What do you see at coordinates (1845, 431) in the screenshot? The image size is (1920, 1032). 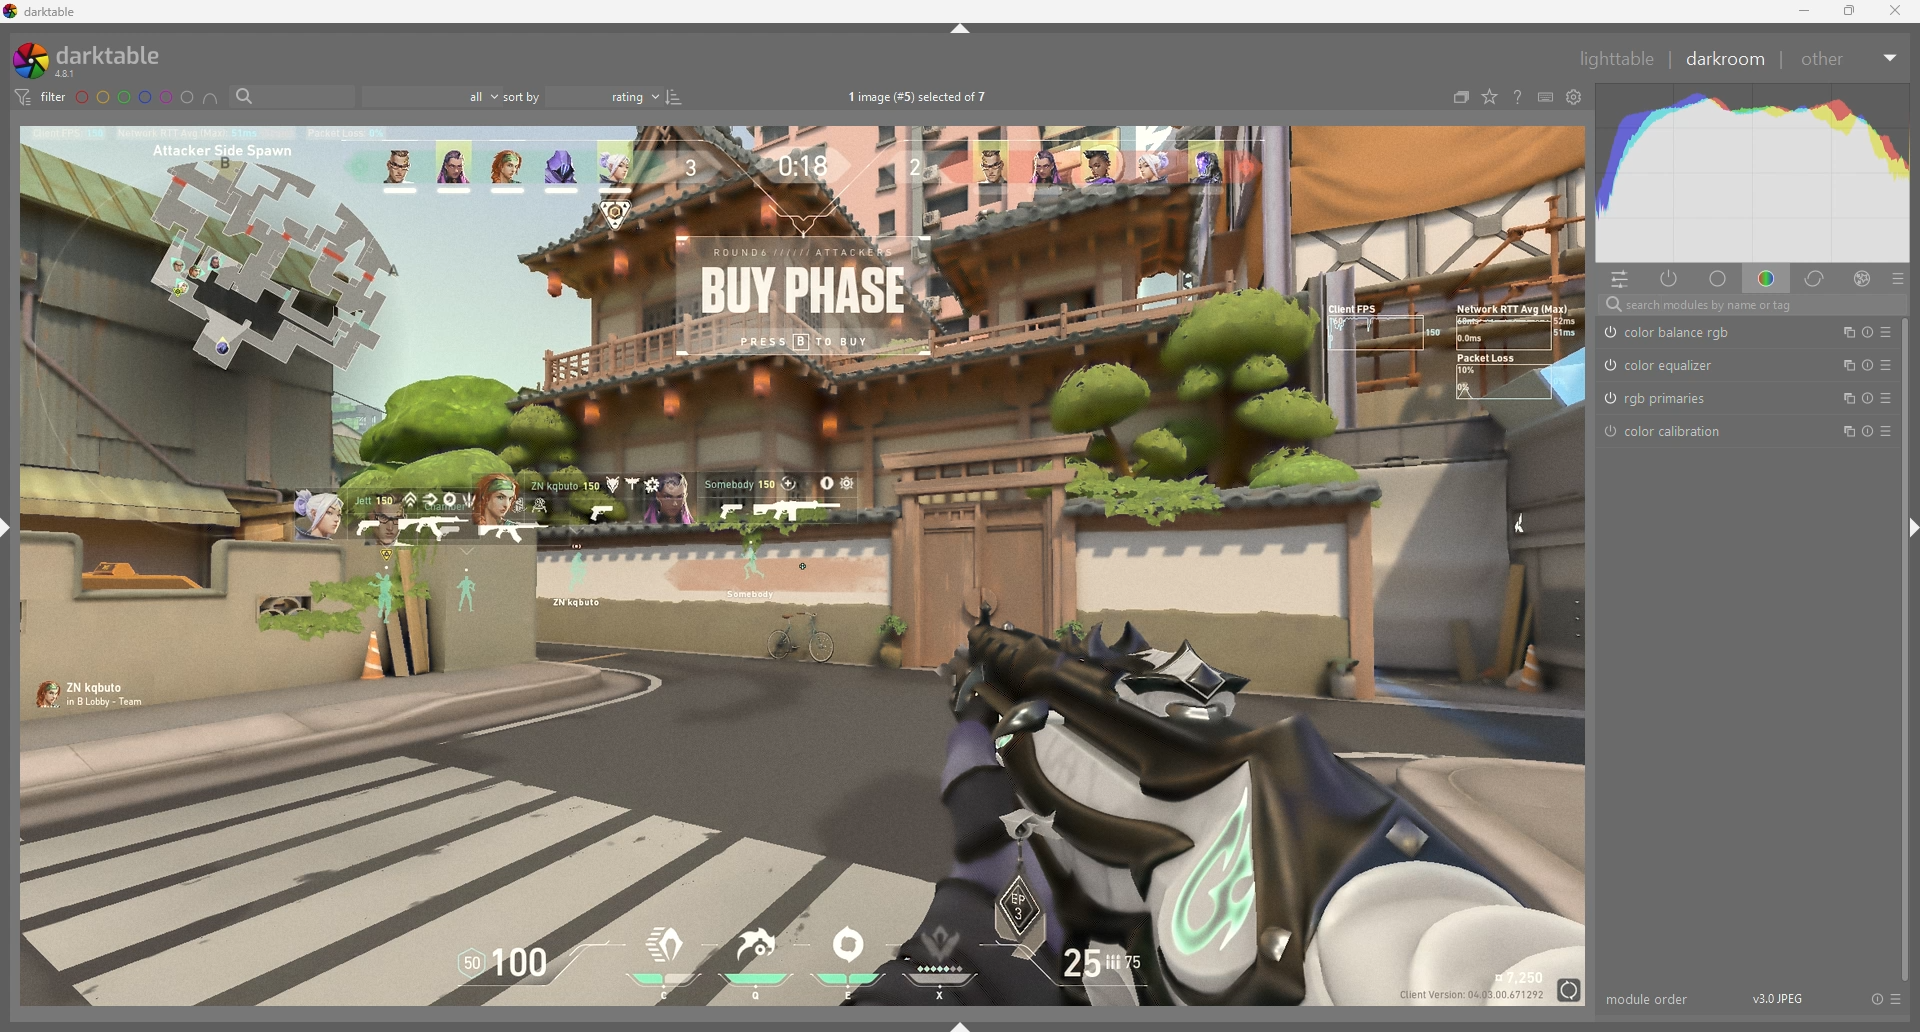 I see `multiple instances action` at bounding box center [1845, 431].